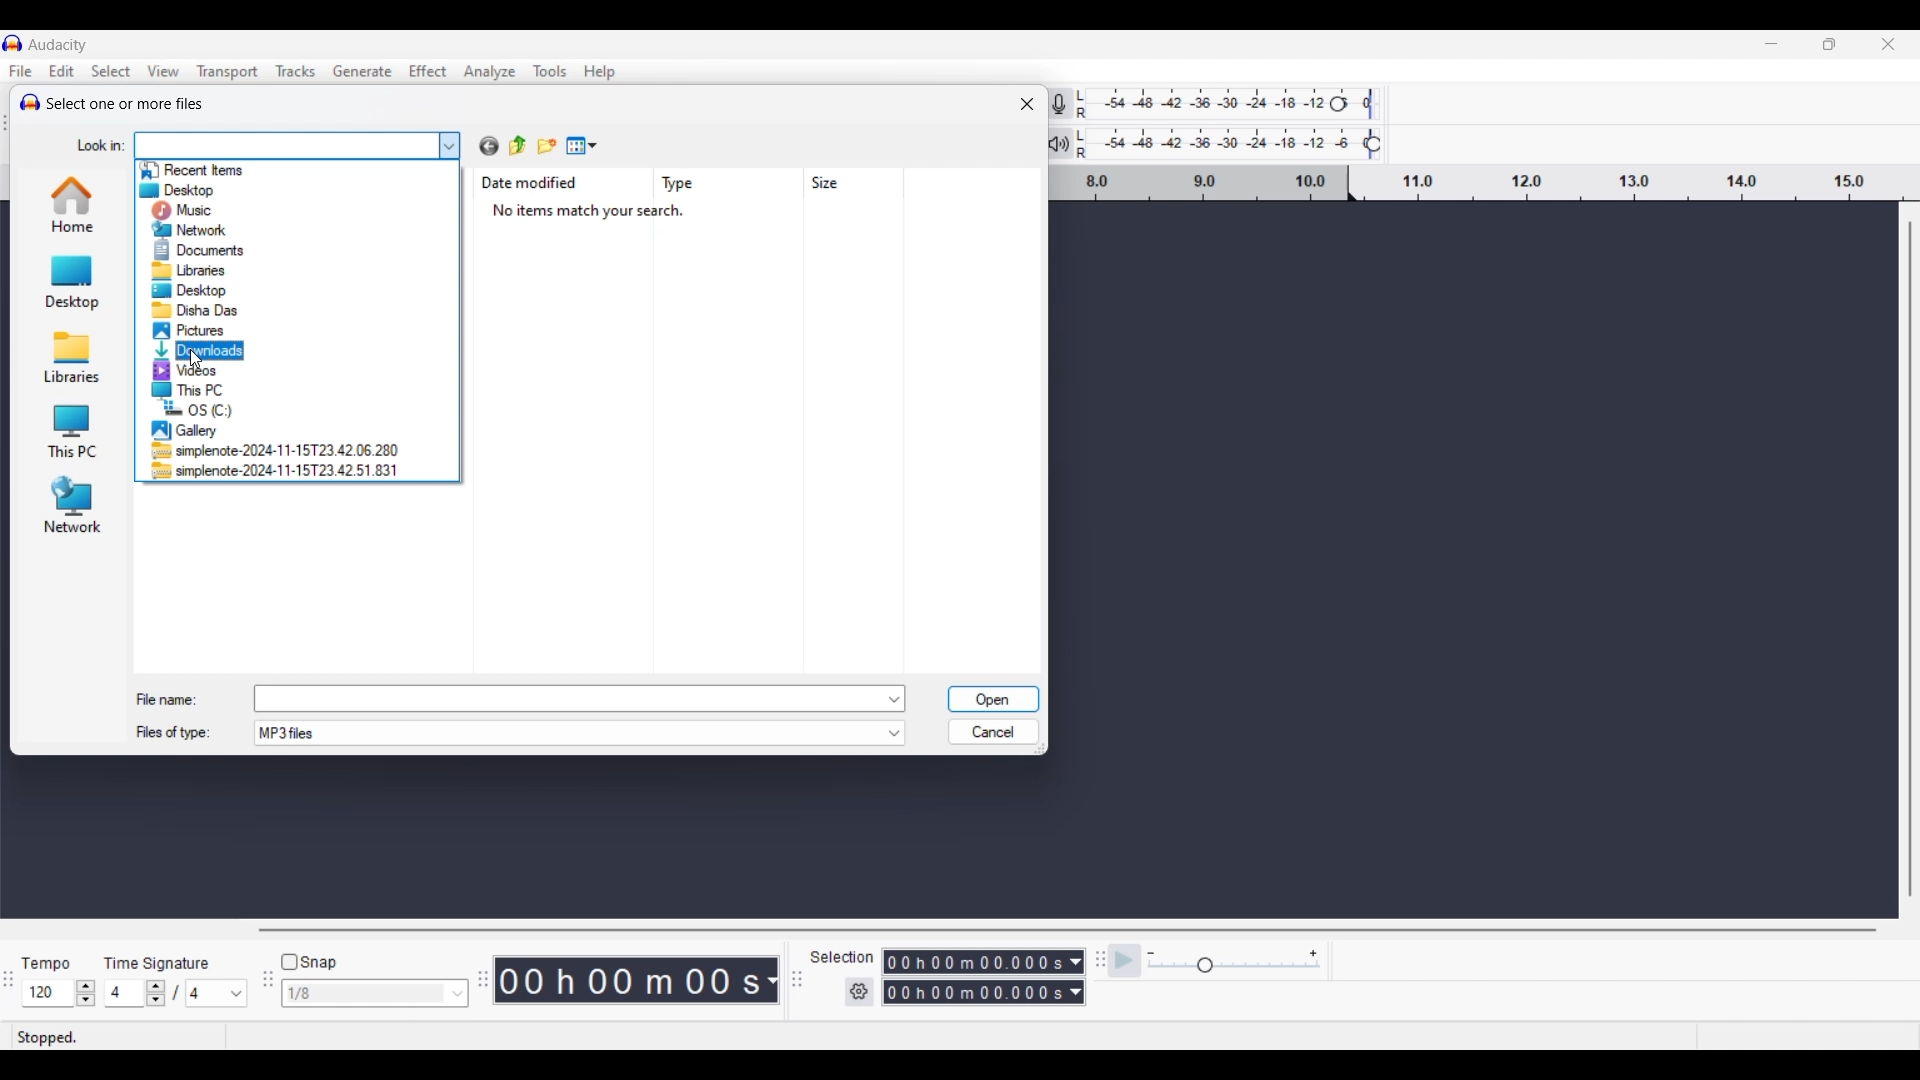  What do you see at coordinates (61, 44) in the screenshot?
I see `Audacity` at bounding box center [61, 44].